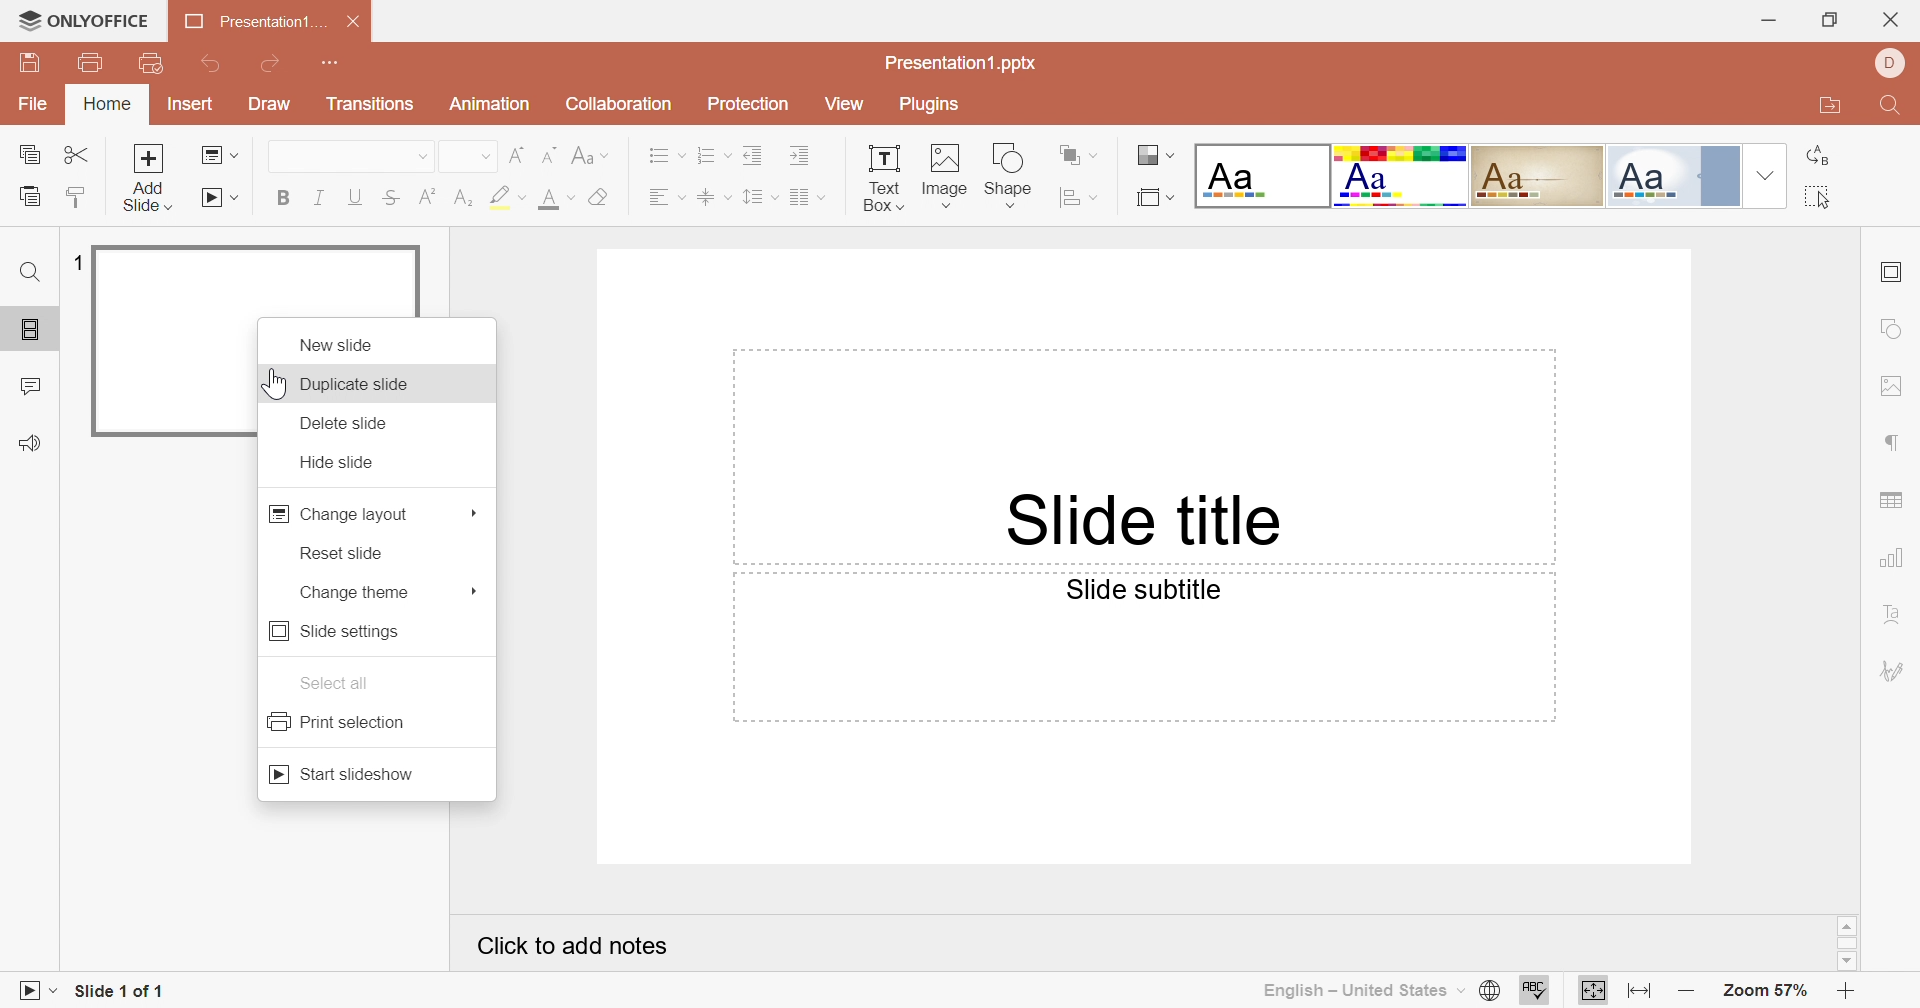  Describe the element at coordinates (345, 552) in the screenshot. I see `Reset slide` at that location.